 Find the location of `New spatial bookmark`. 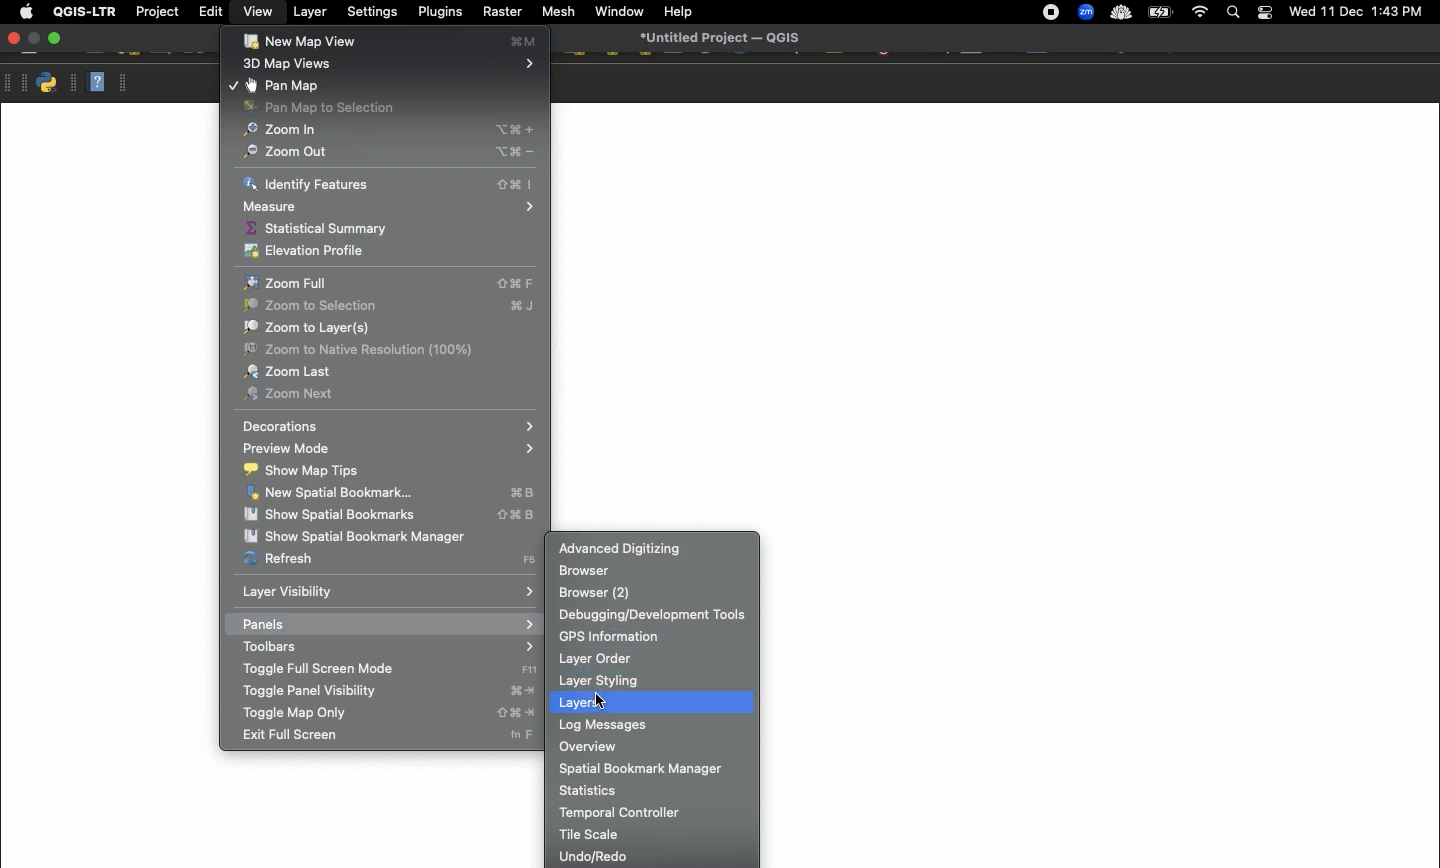

New spatial bookmark is located at coordinates (391, 495).